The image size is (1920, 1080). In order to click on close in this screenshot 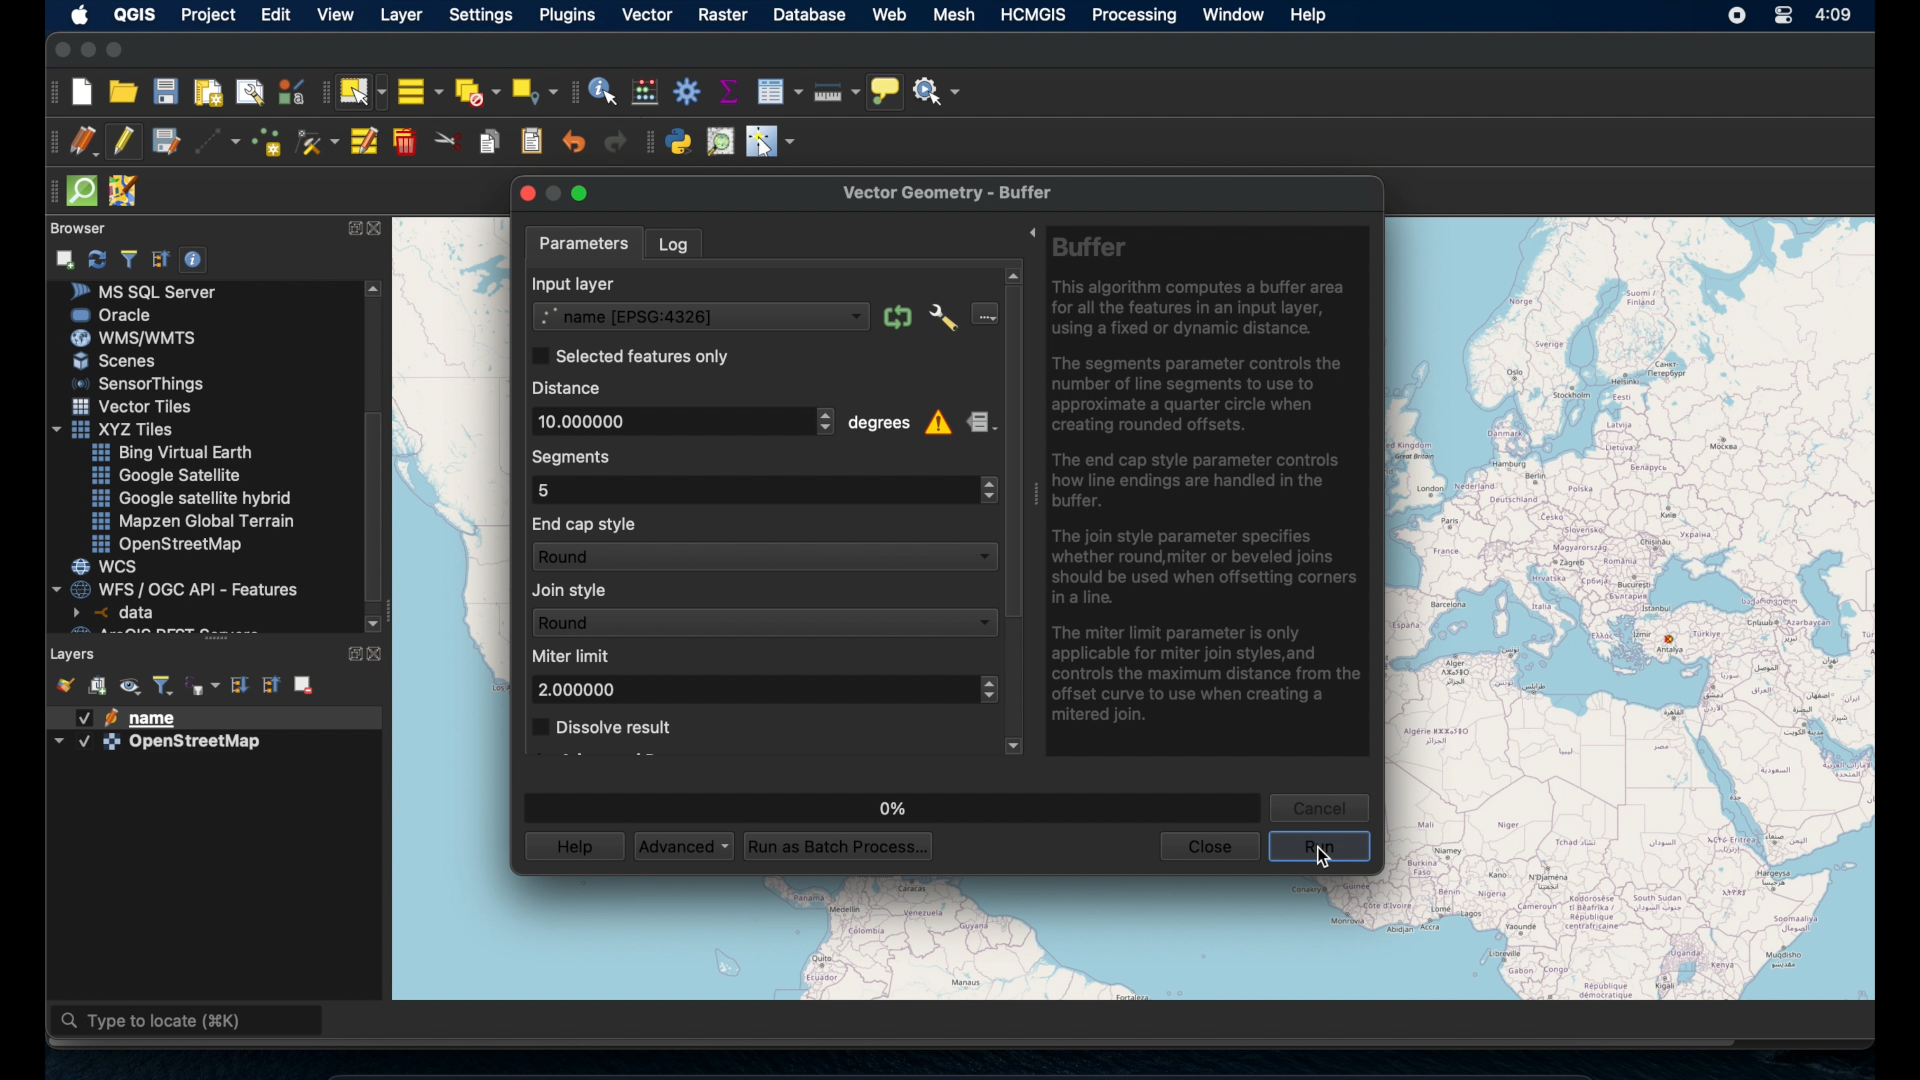, I will do `click(381, 654)`.